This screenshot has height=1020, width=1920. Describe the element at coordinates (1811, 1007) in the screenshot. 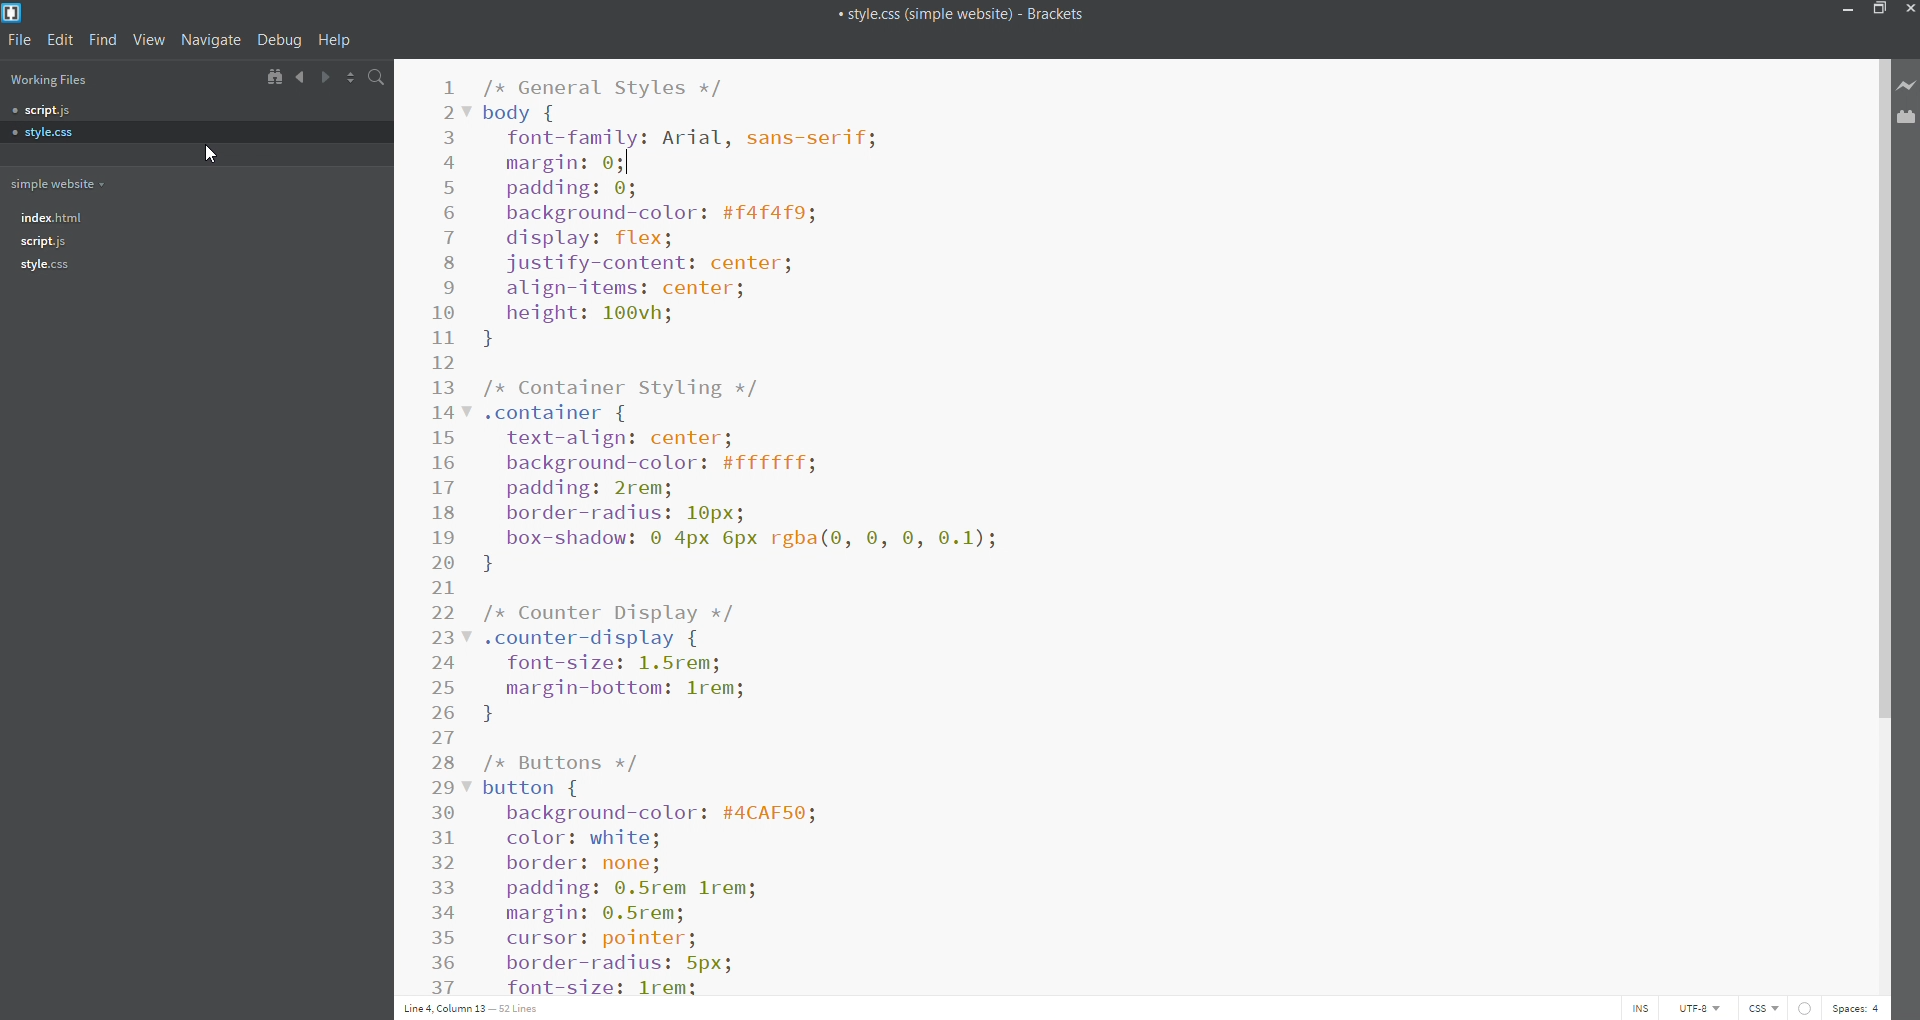

I see `errors` at that location.